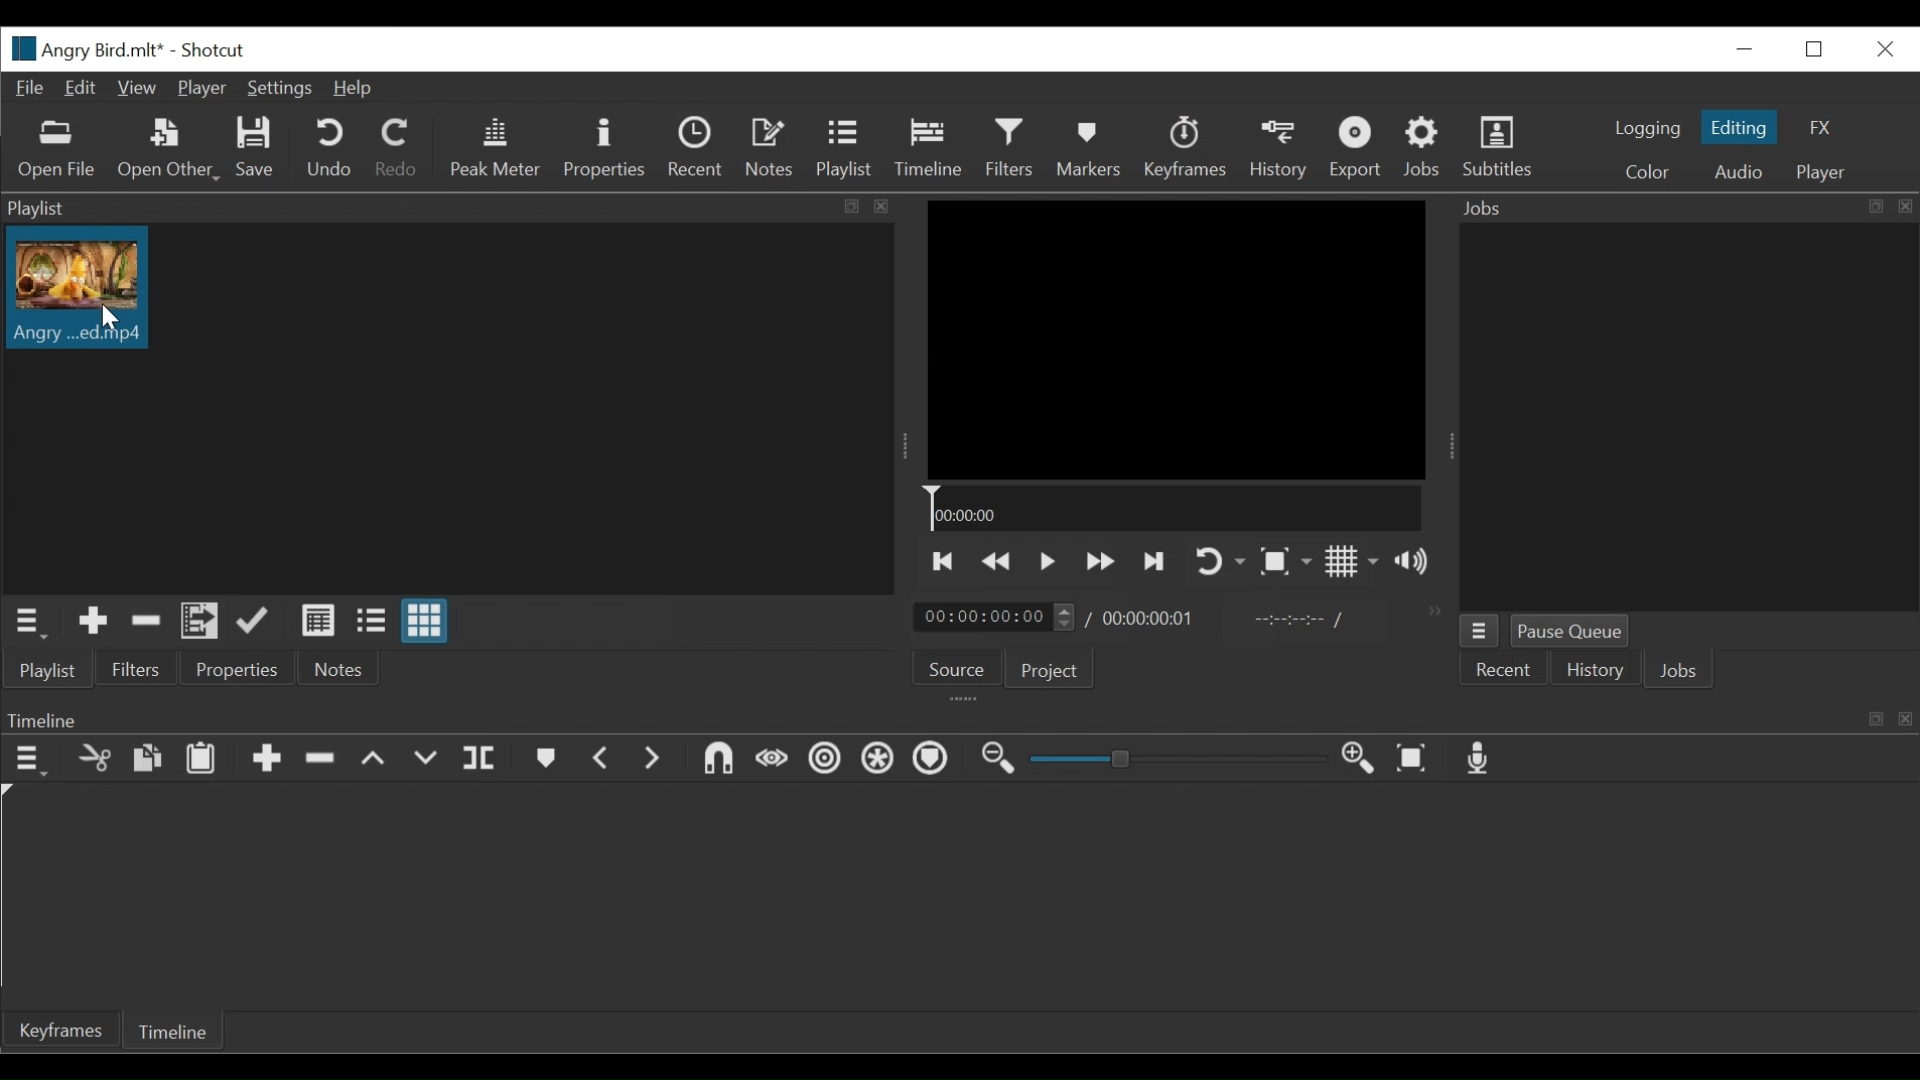 The image size is (1920, 1080). What do you see at coordinates (1144, 622) in the screenshot?
I see `time` at bounding box center [1144, 622].